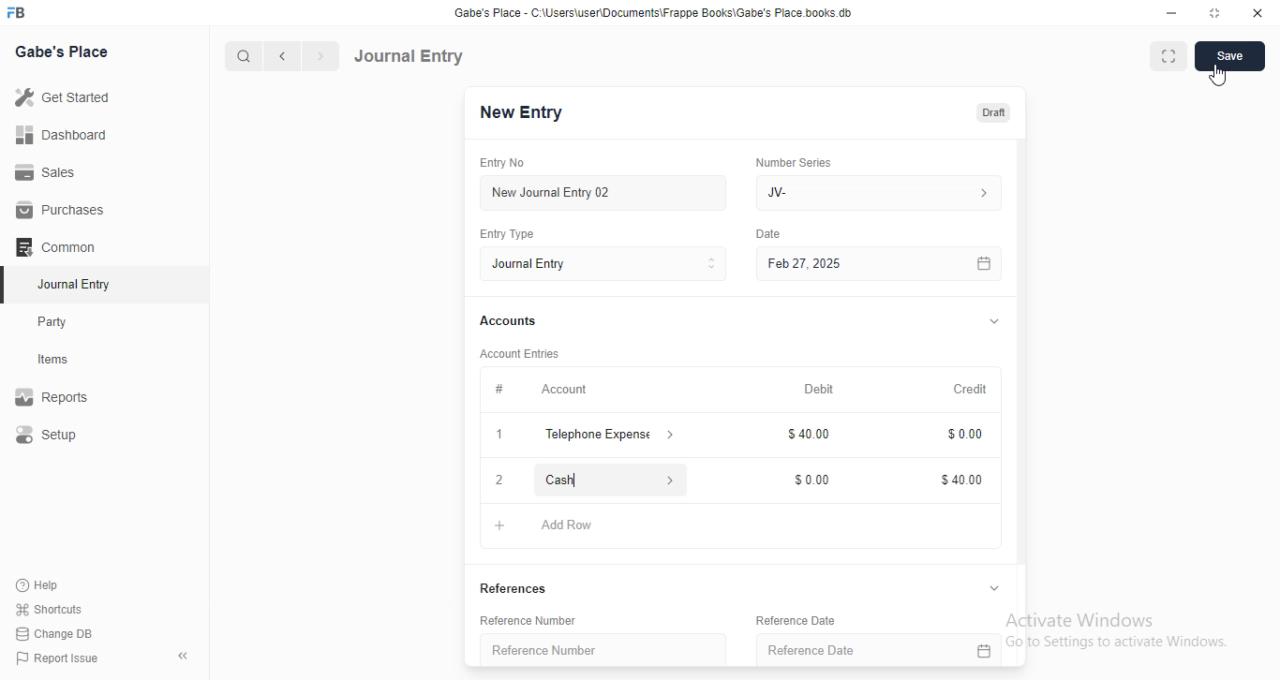 The image size is (1280, 680). Describe the element at coordinates (507, 235) in the screenshot. I see `Entry Type` at that location.